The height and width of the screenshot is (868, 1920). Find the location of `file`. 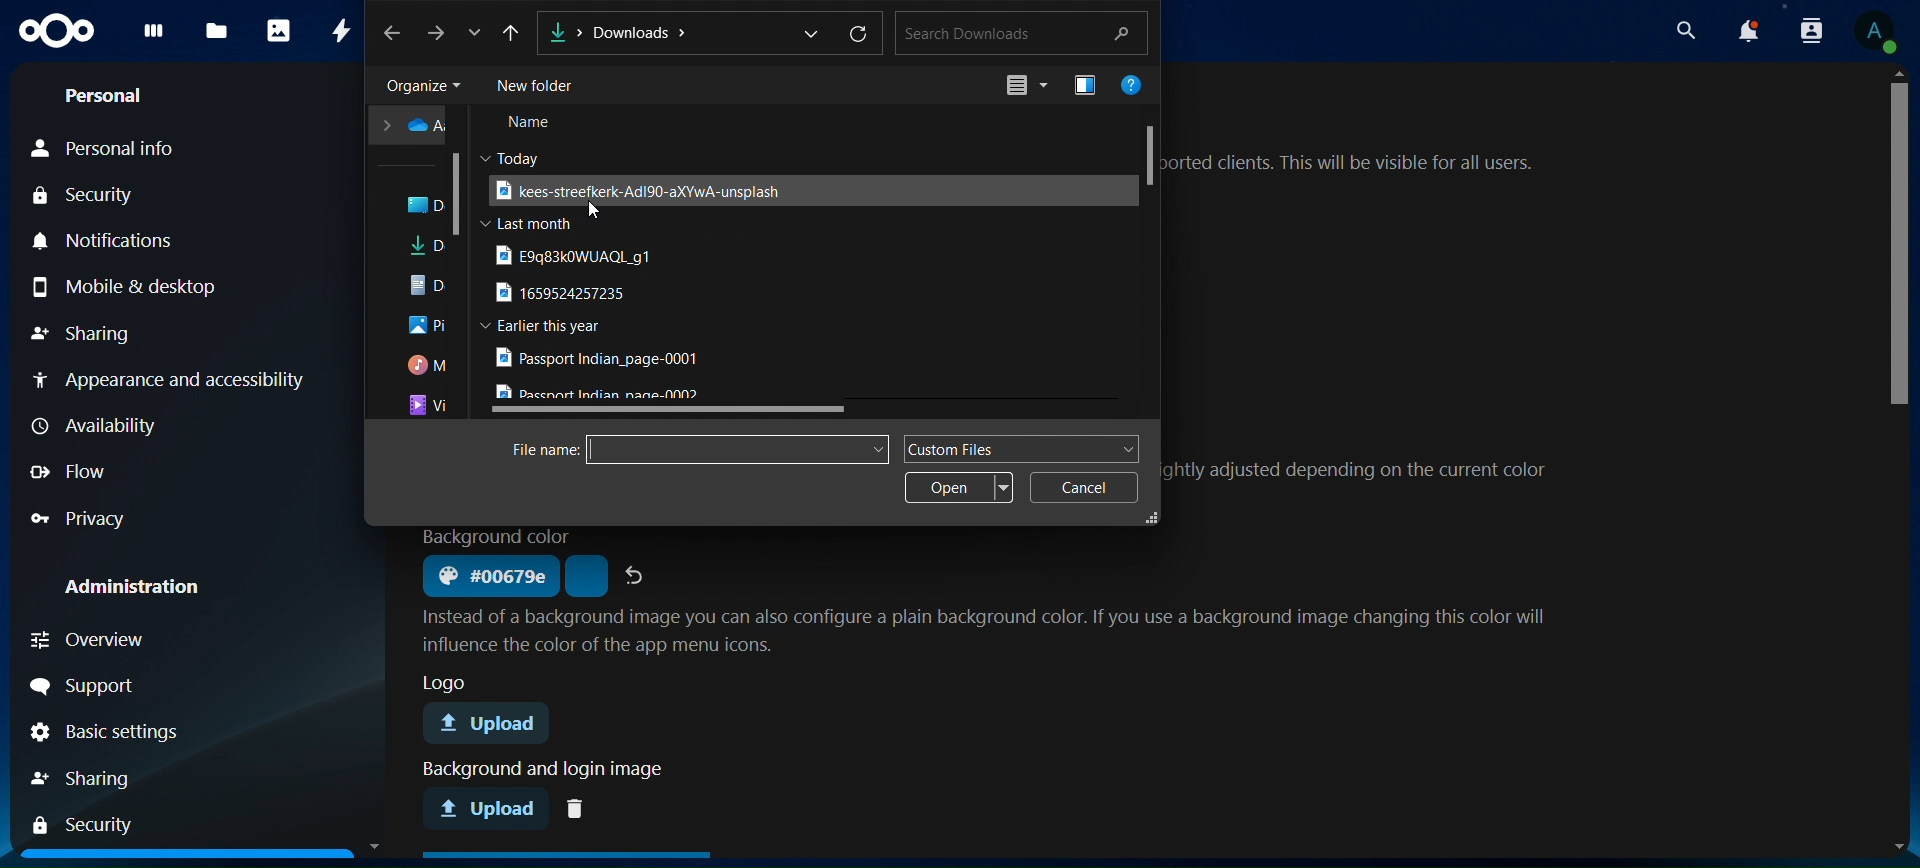

file is located at coordinates (584, 255).